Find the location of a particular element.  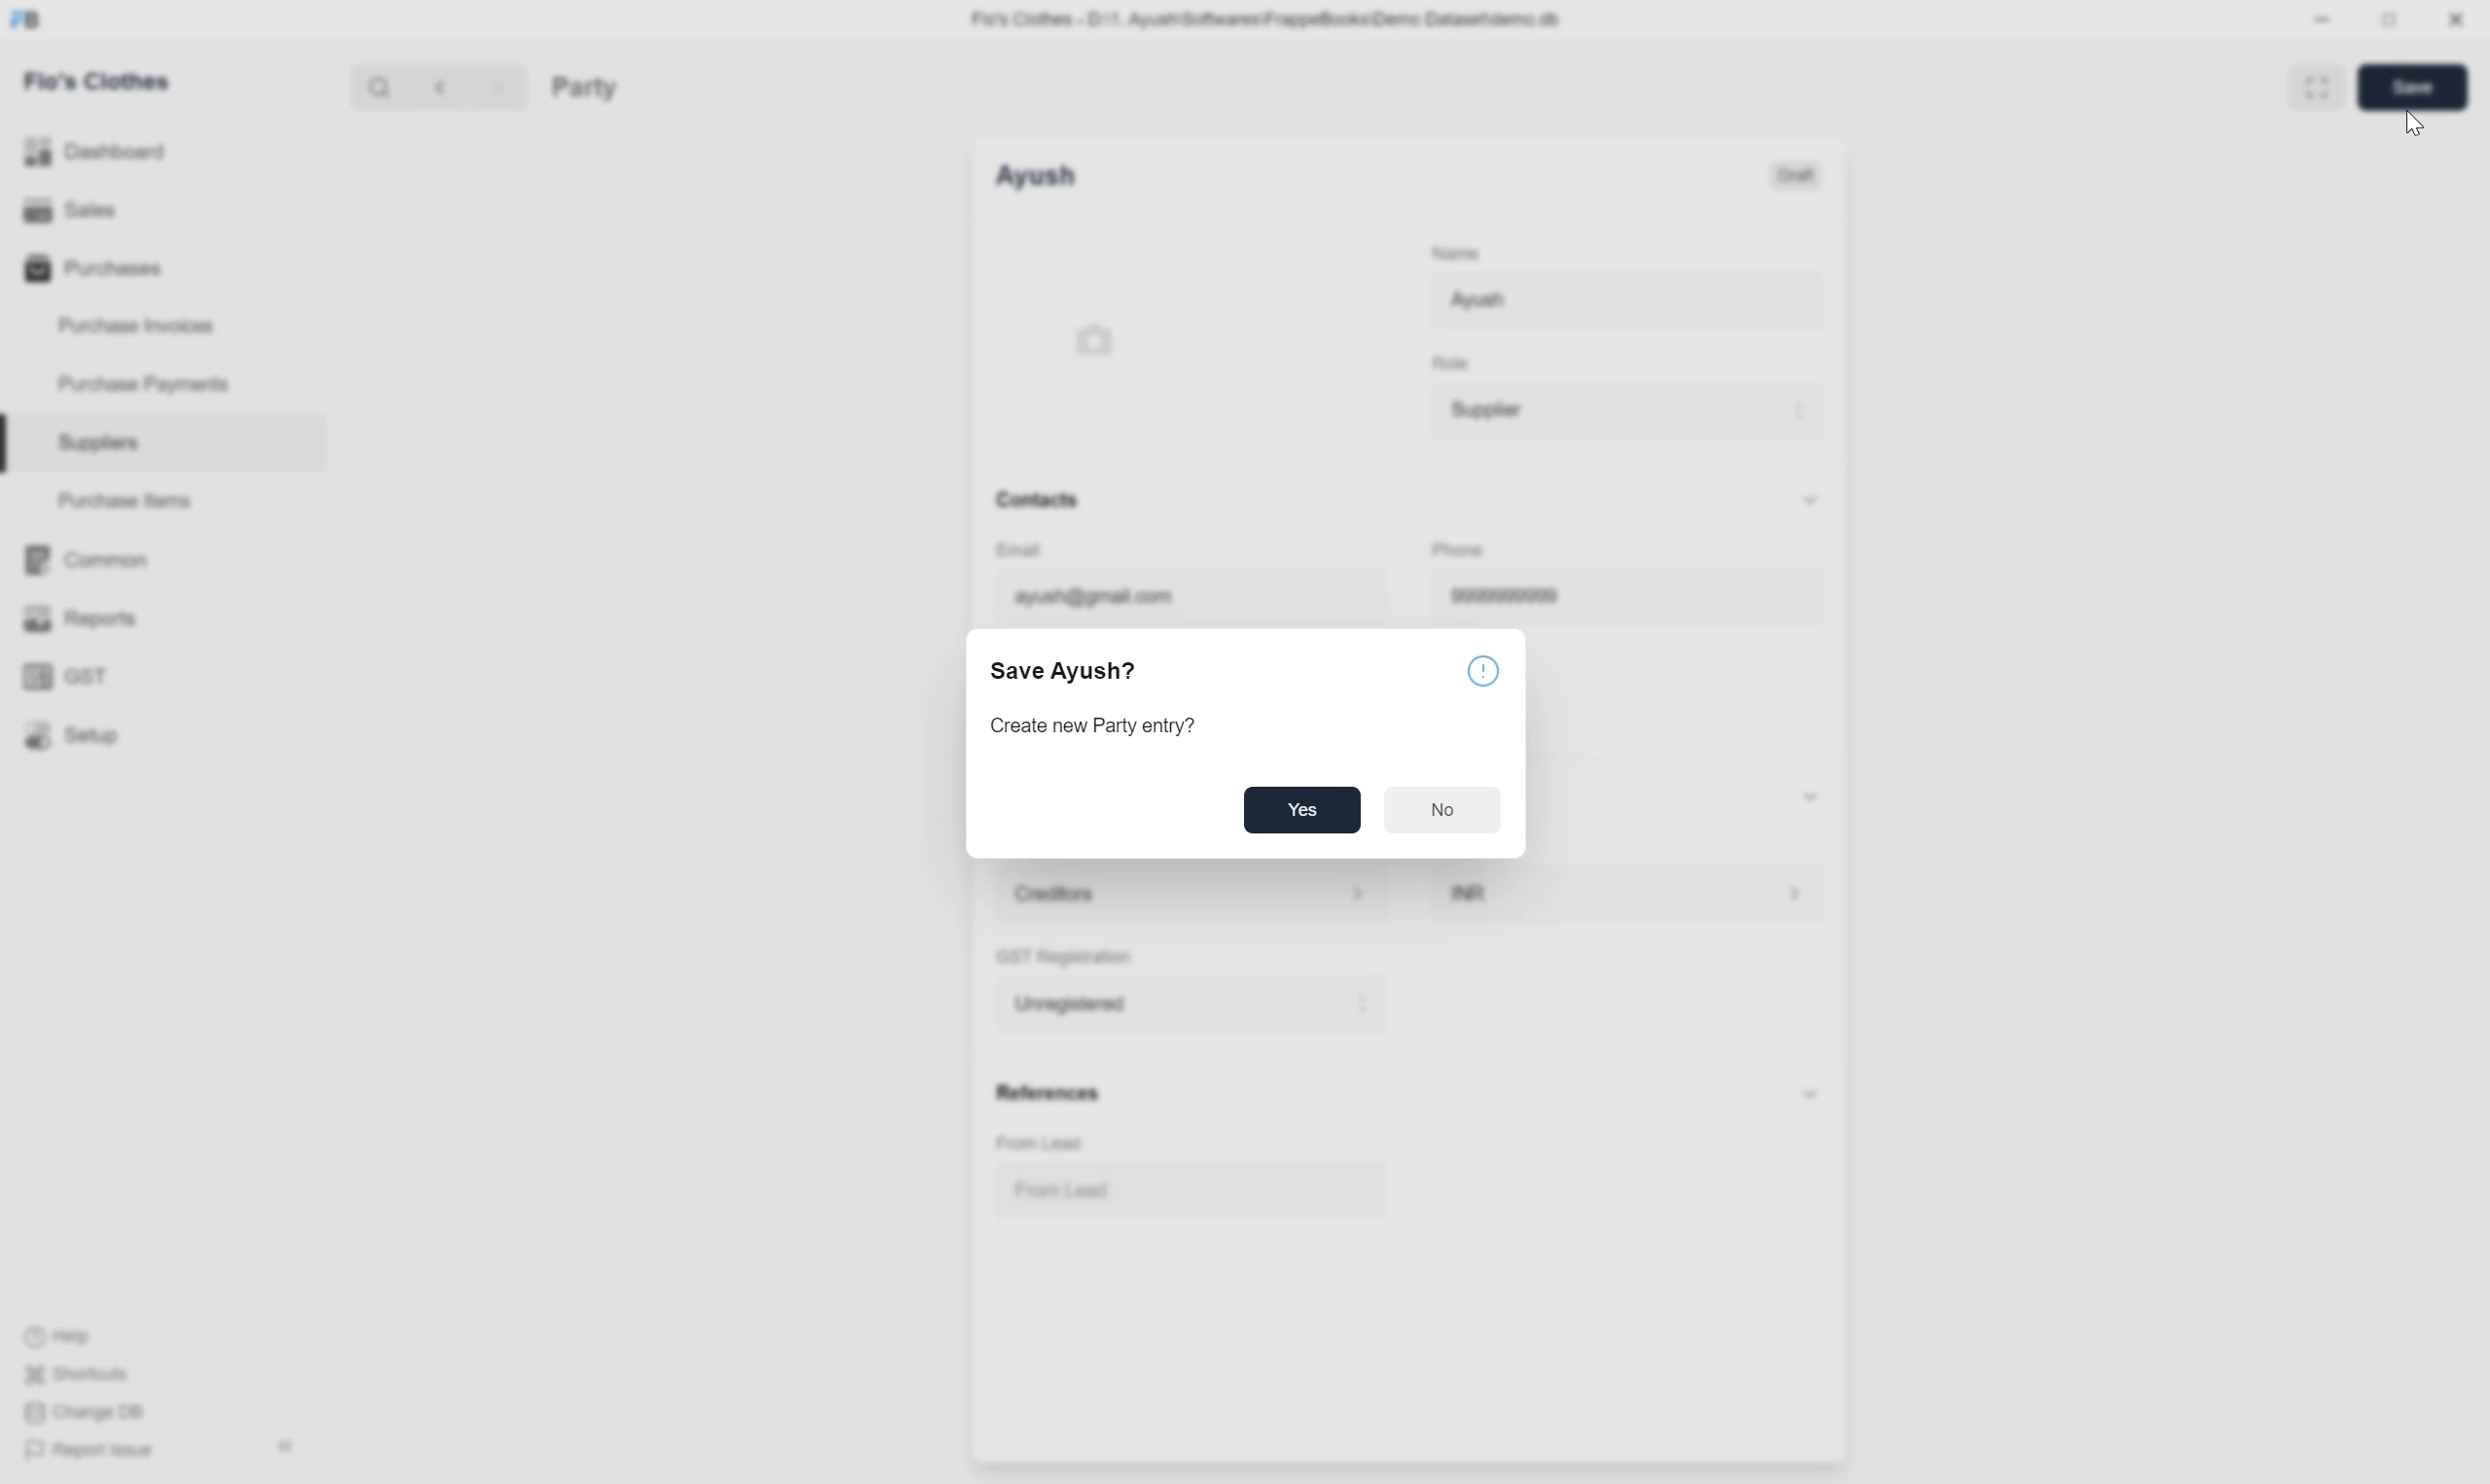

References is located at coordinates (1050, 1093).